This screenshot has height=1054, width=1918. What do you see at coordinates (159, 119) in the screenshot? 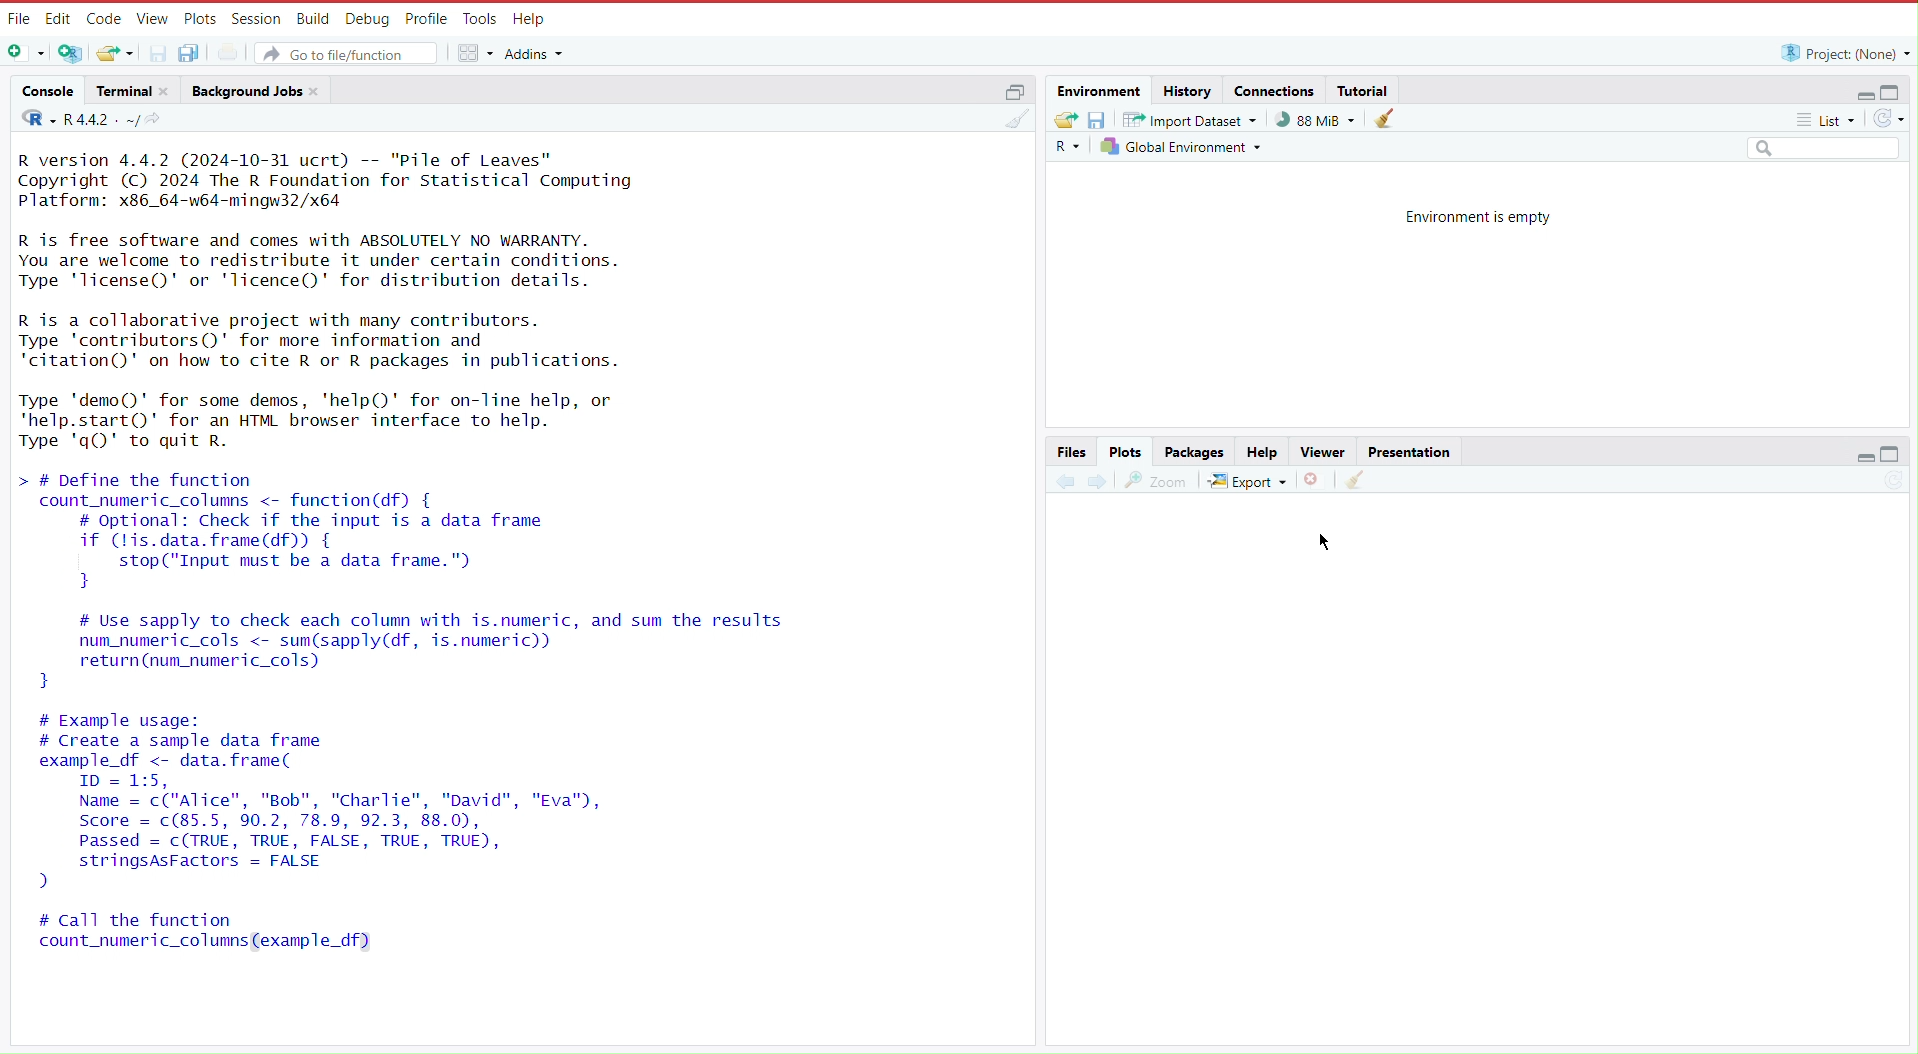
I see `View the current working directory` at bounding box center [159, 119].